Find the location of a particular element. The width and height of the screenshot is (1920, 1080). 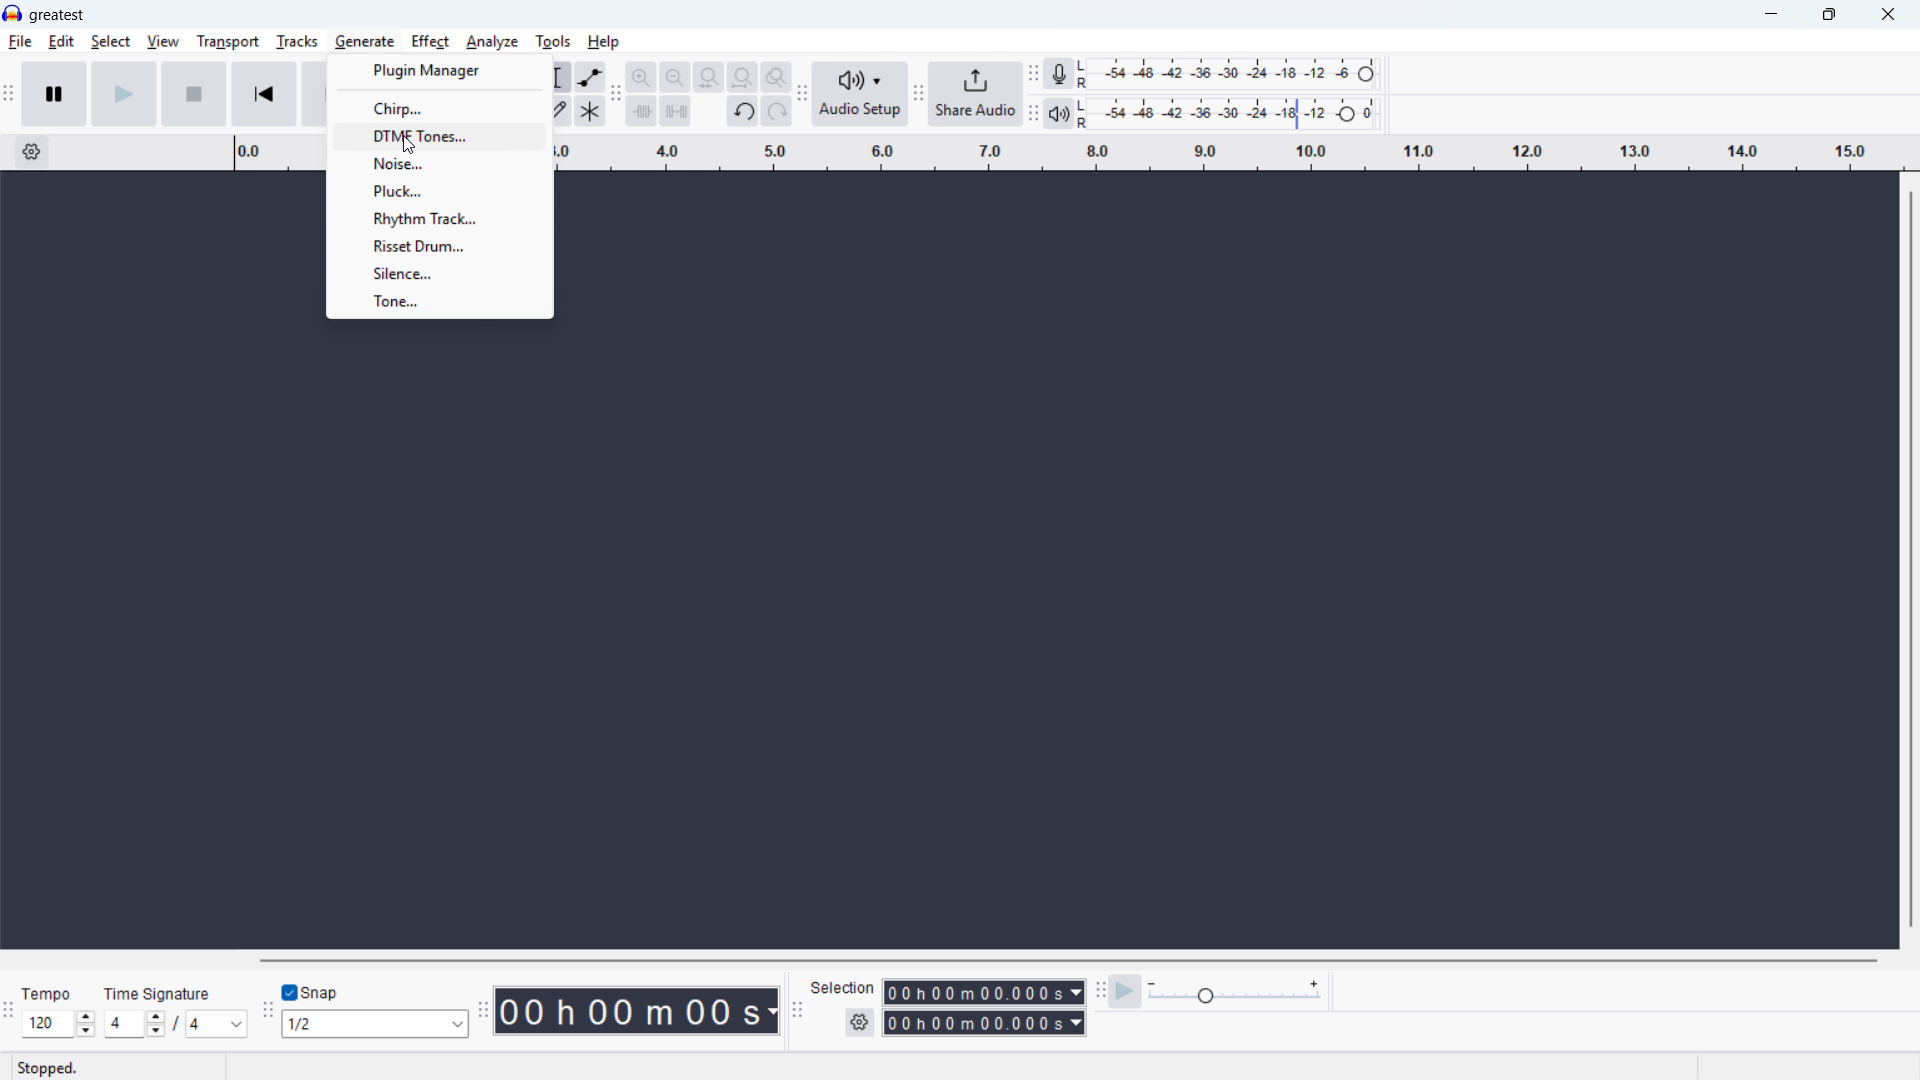

view is located at coordinates (162, 41).